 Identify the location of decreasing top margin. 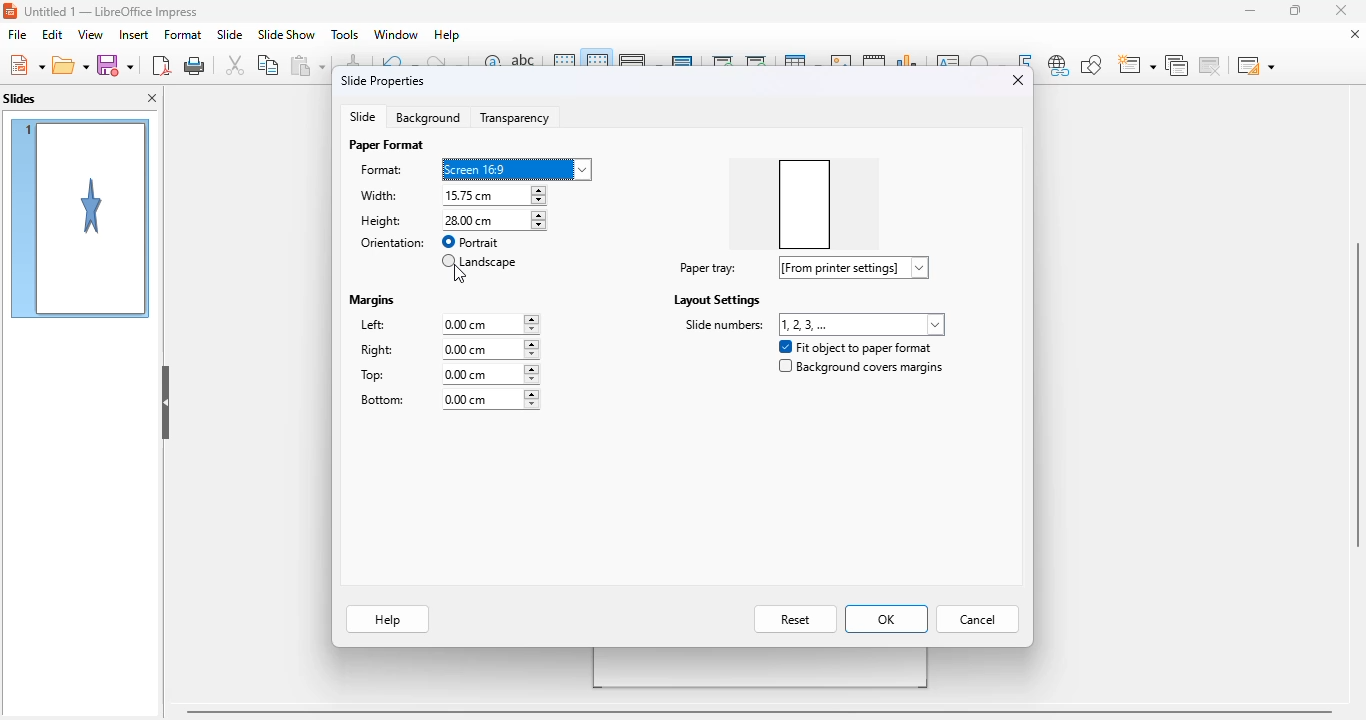
(531, 381).